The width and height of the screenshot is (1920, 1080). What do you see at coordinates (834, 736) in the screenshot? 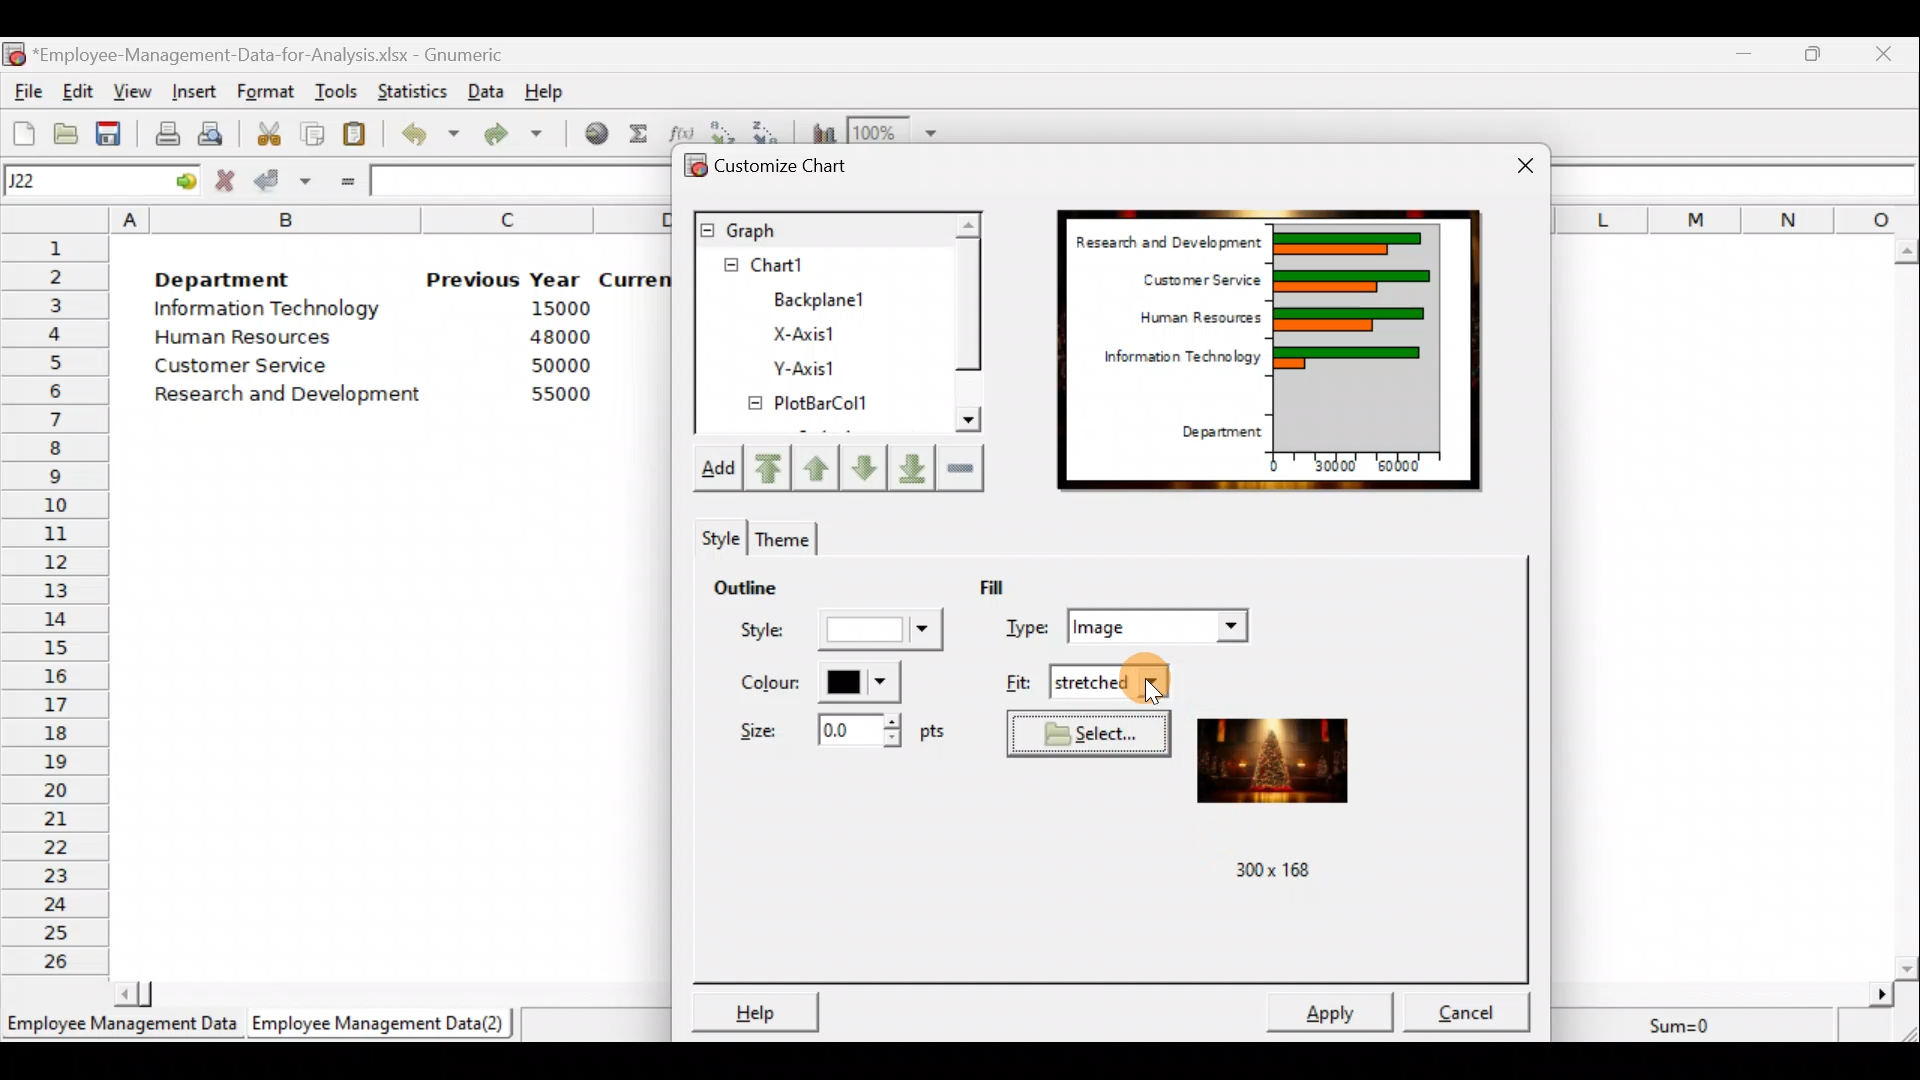
I see `Size` at bounding box center [834, 736].